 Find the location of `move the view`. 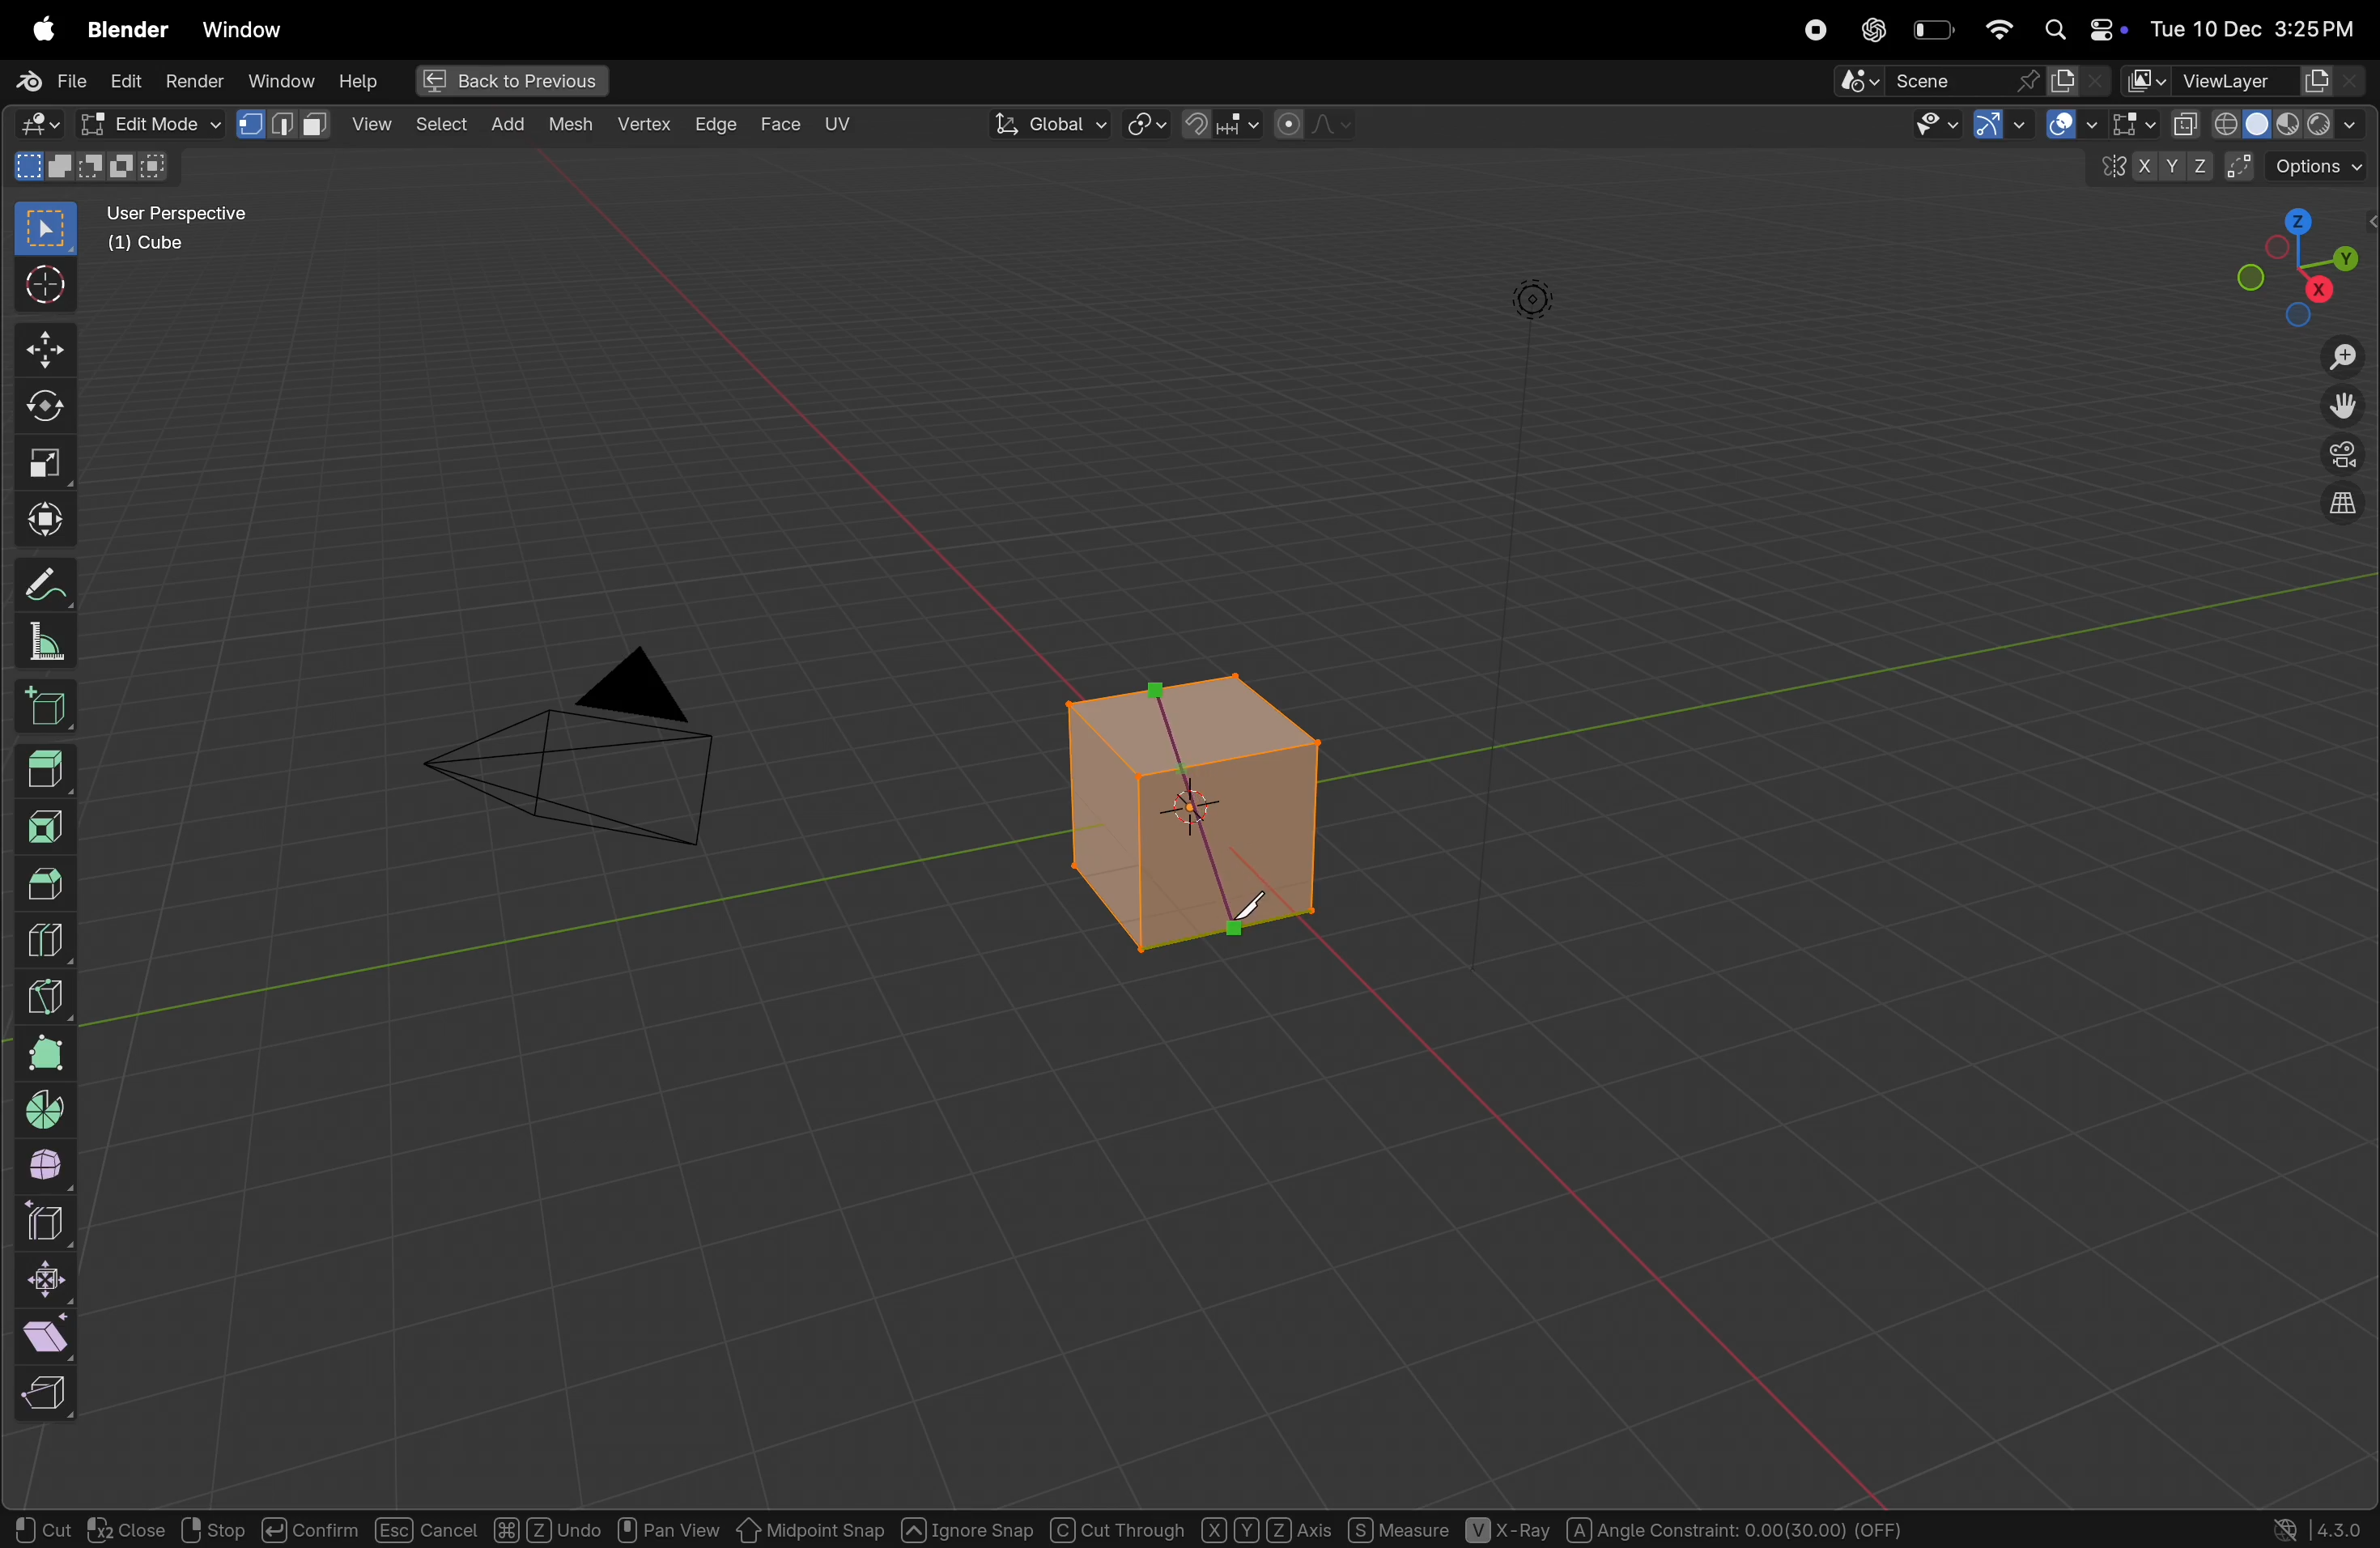

move the view is located at coordinates (2343, 408).